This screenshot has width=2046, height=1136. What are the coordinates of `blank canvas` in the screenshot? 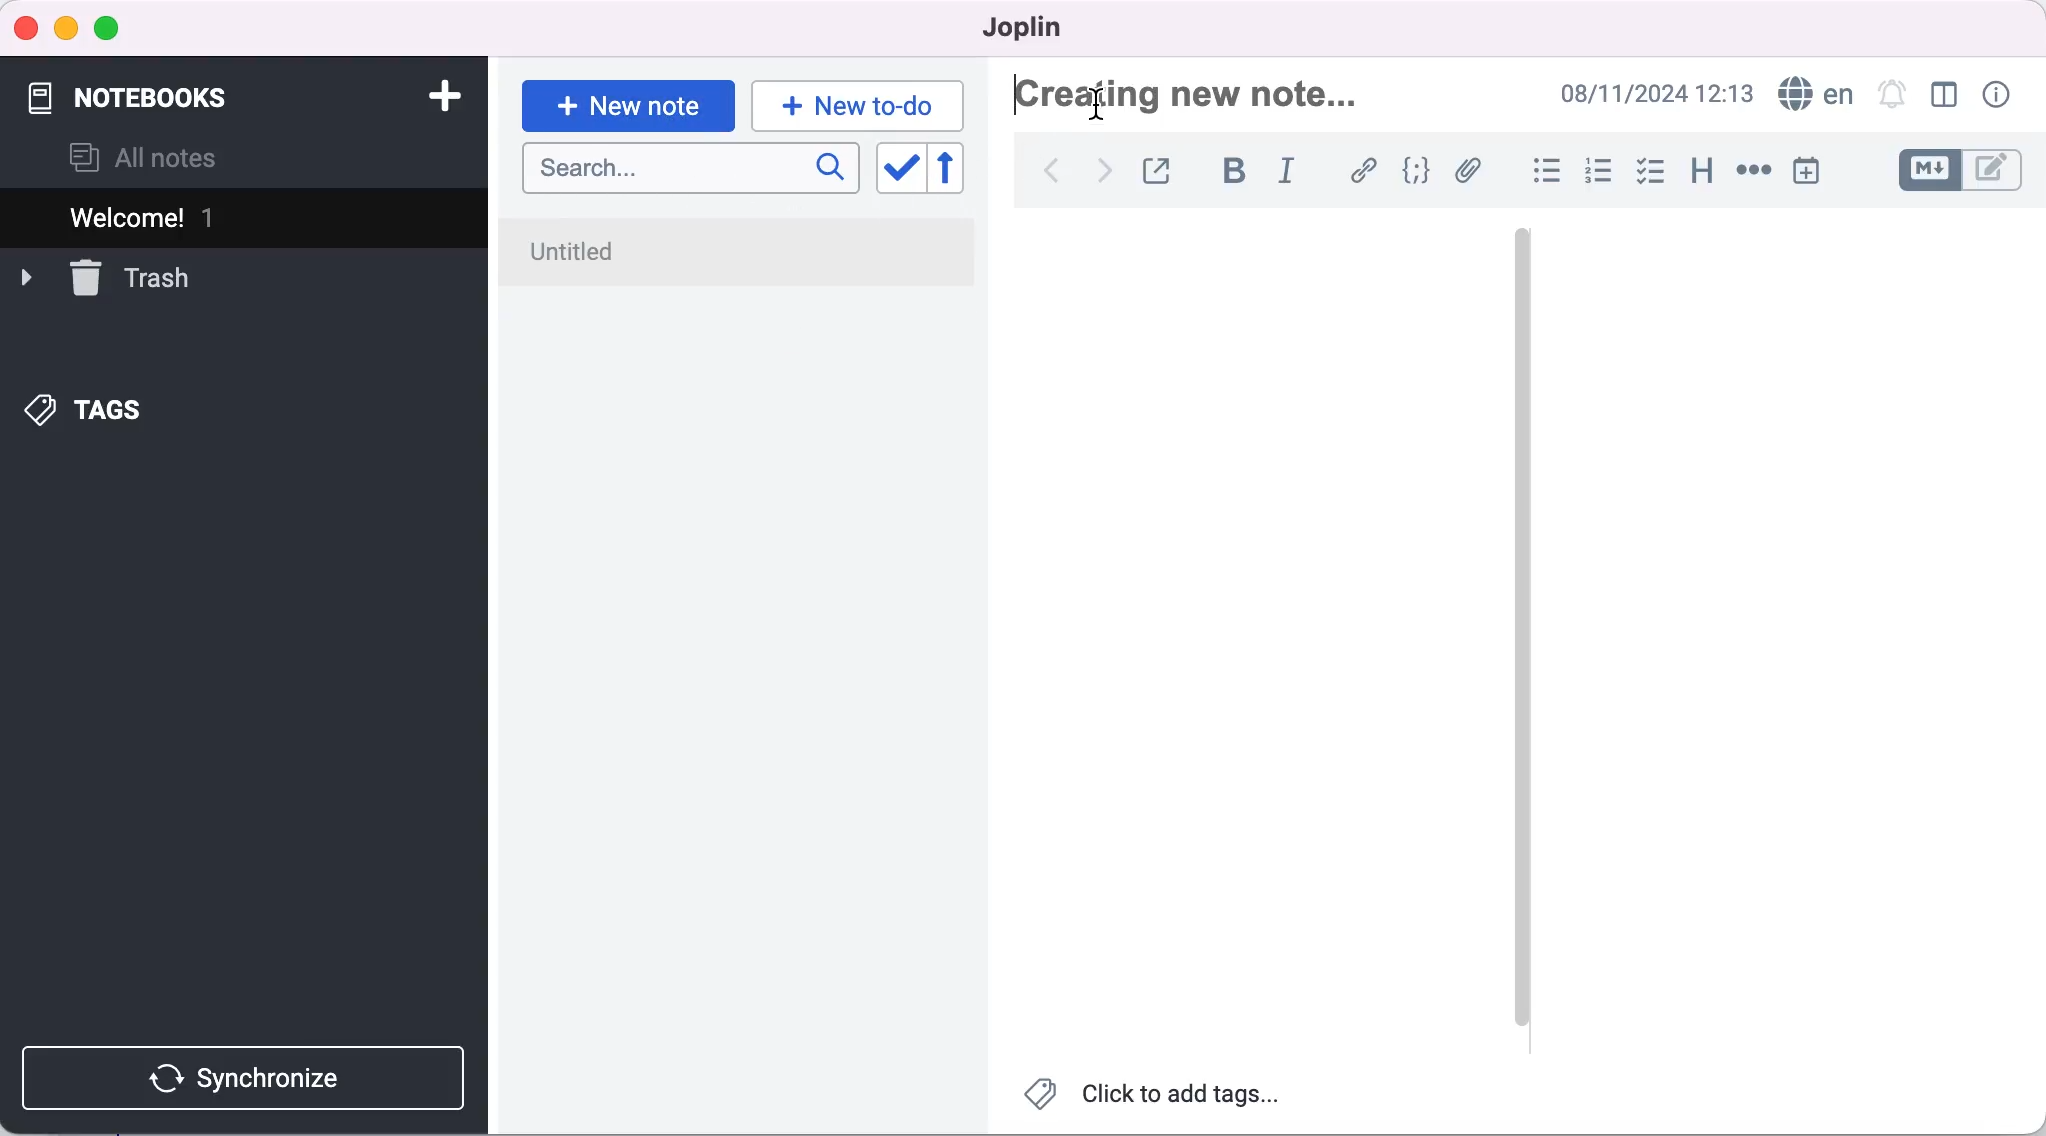 It's located at (1786, 627).